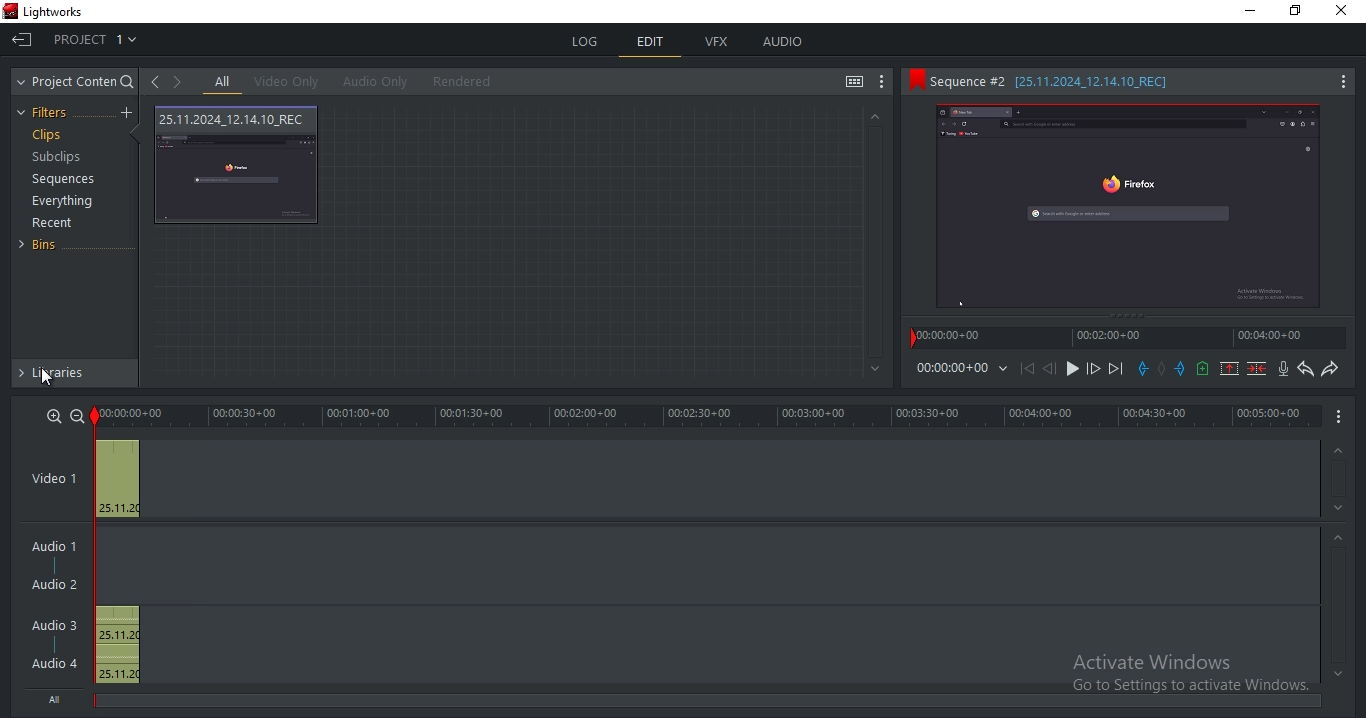 The image size is (1366, 718). What do you see at coordinates (1257, 368) in the screenshot?
I see `delete the marked section` at bounding box center [1257, 368].